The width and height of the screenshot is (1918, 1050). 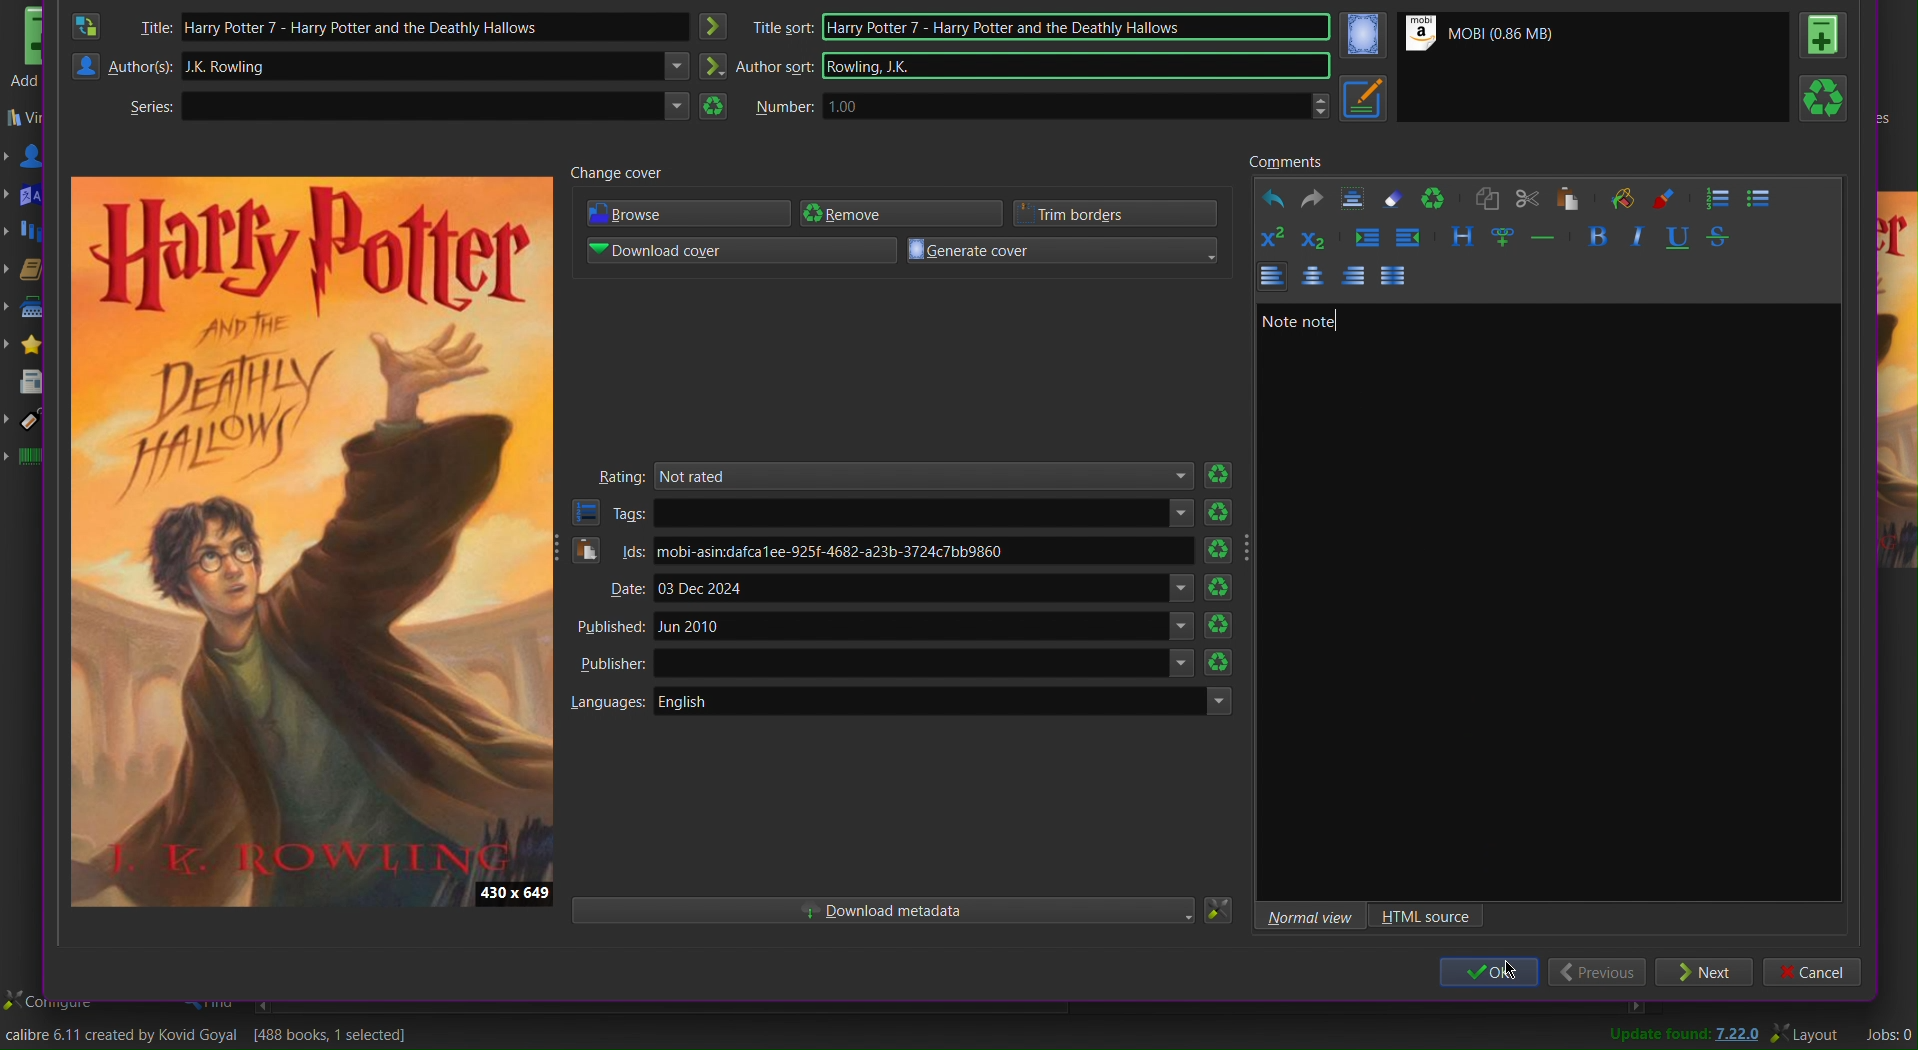 I want to click on Title, so click(x=158, y=25).